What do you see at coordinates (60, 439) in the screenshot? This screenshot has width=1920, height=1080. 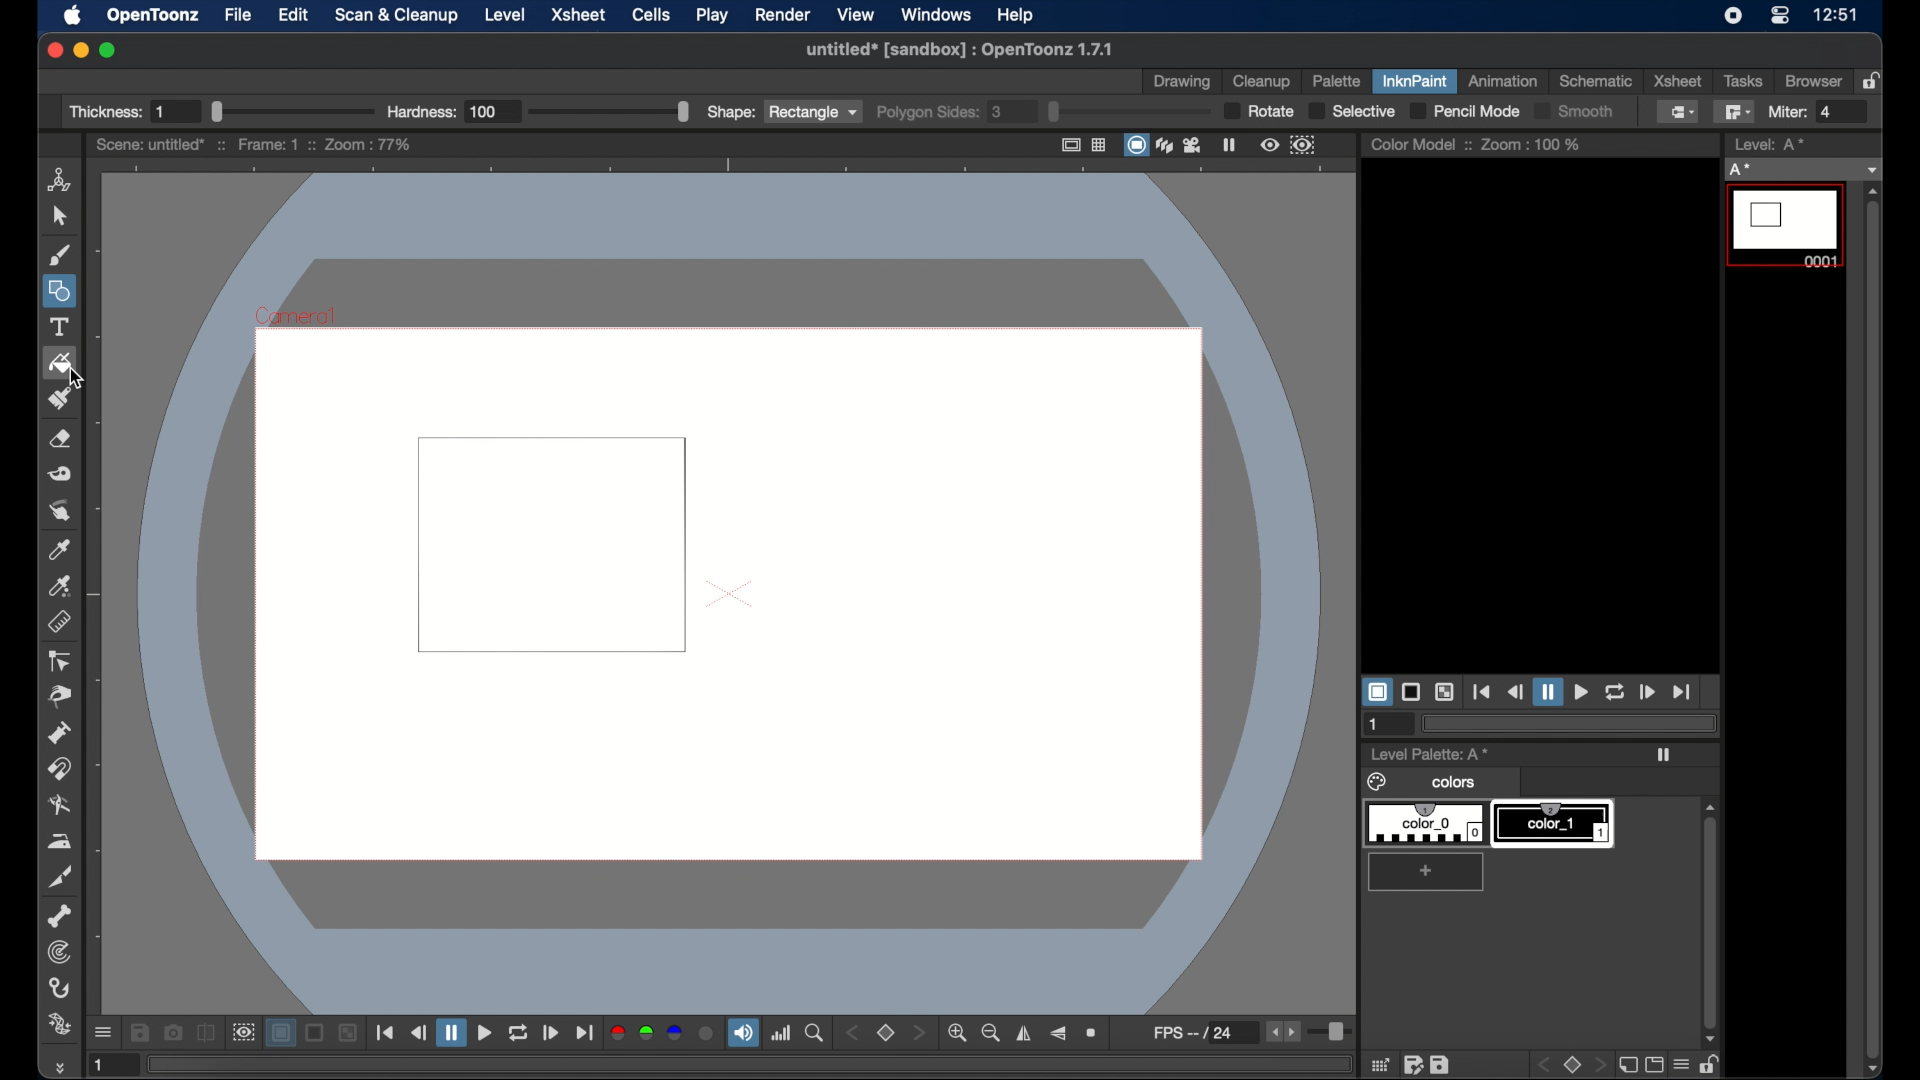 I see `eraser tool` at bounding box center [60, 439].